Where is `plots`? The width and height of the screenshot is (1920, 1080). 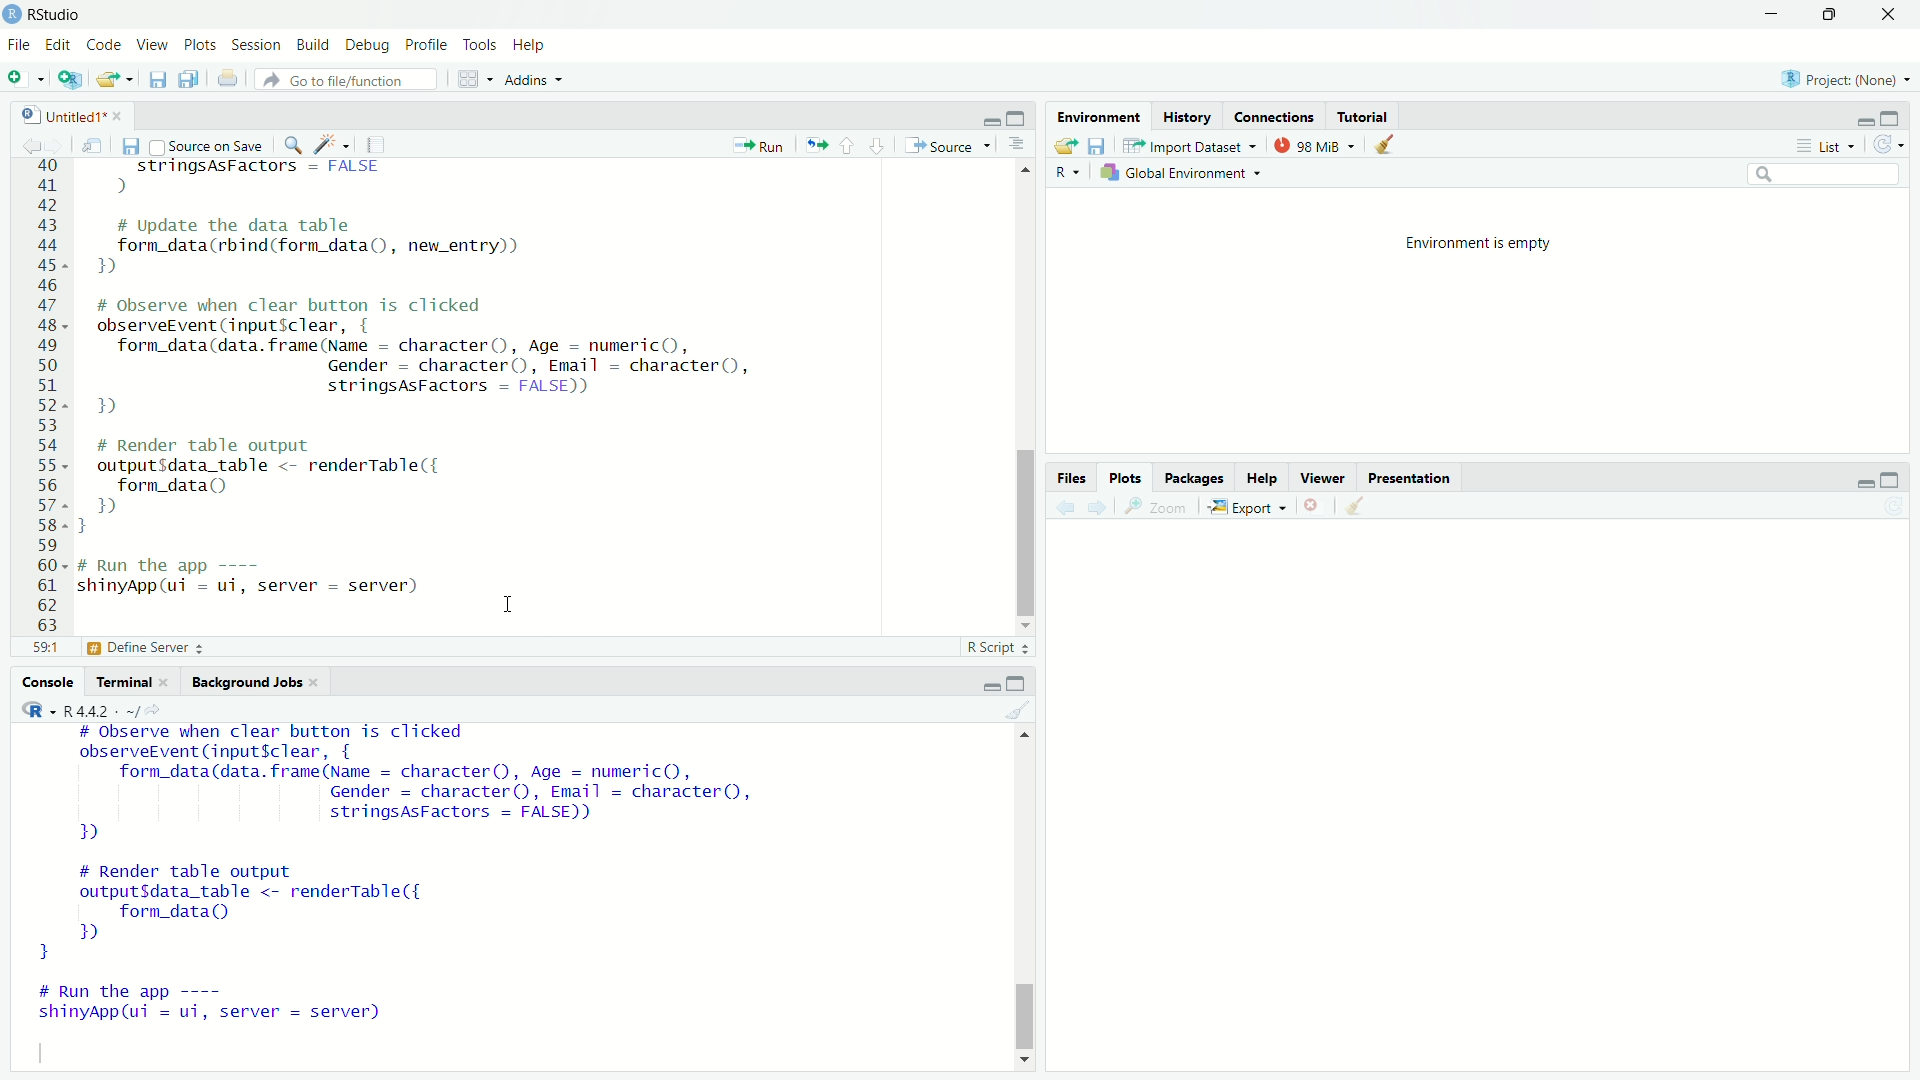
plots is located at coordinates (1127, 477).